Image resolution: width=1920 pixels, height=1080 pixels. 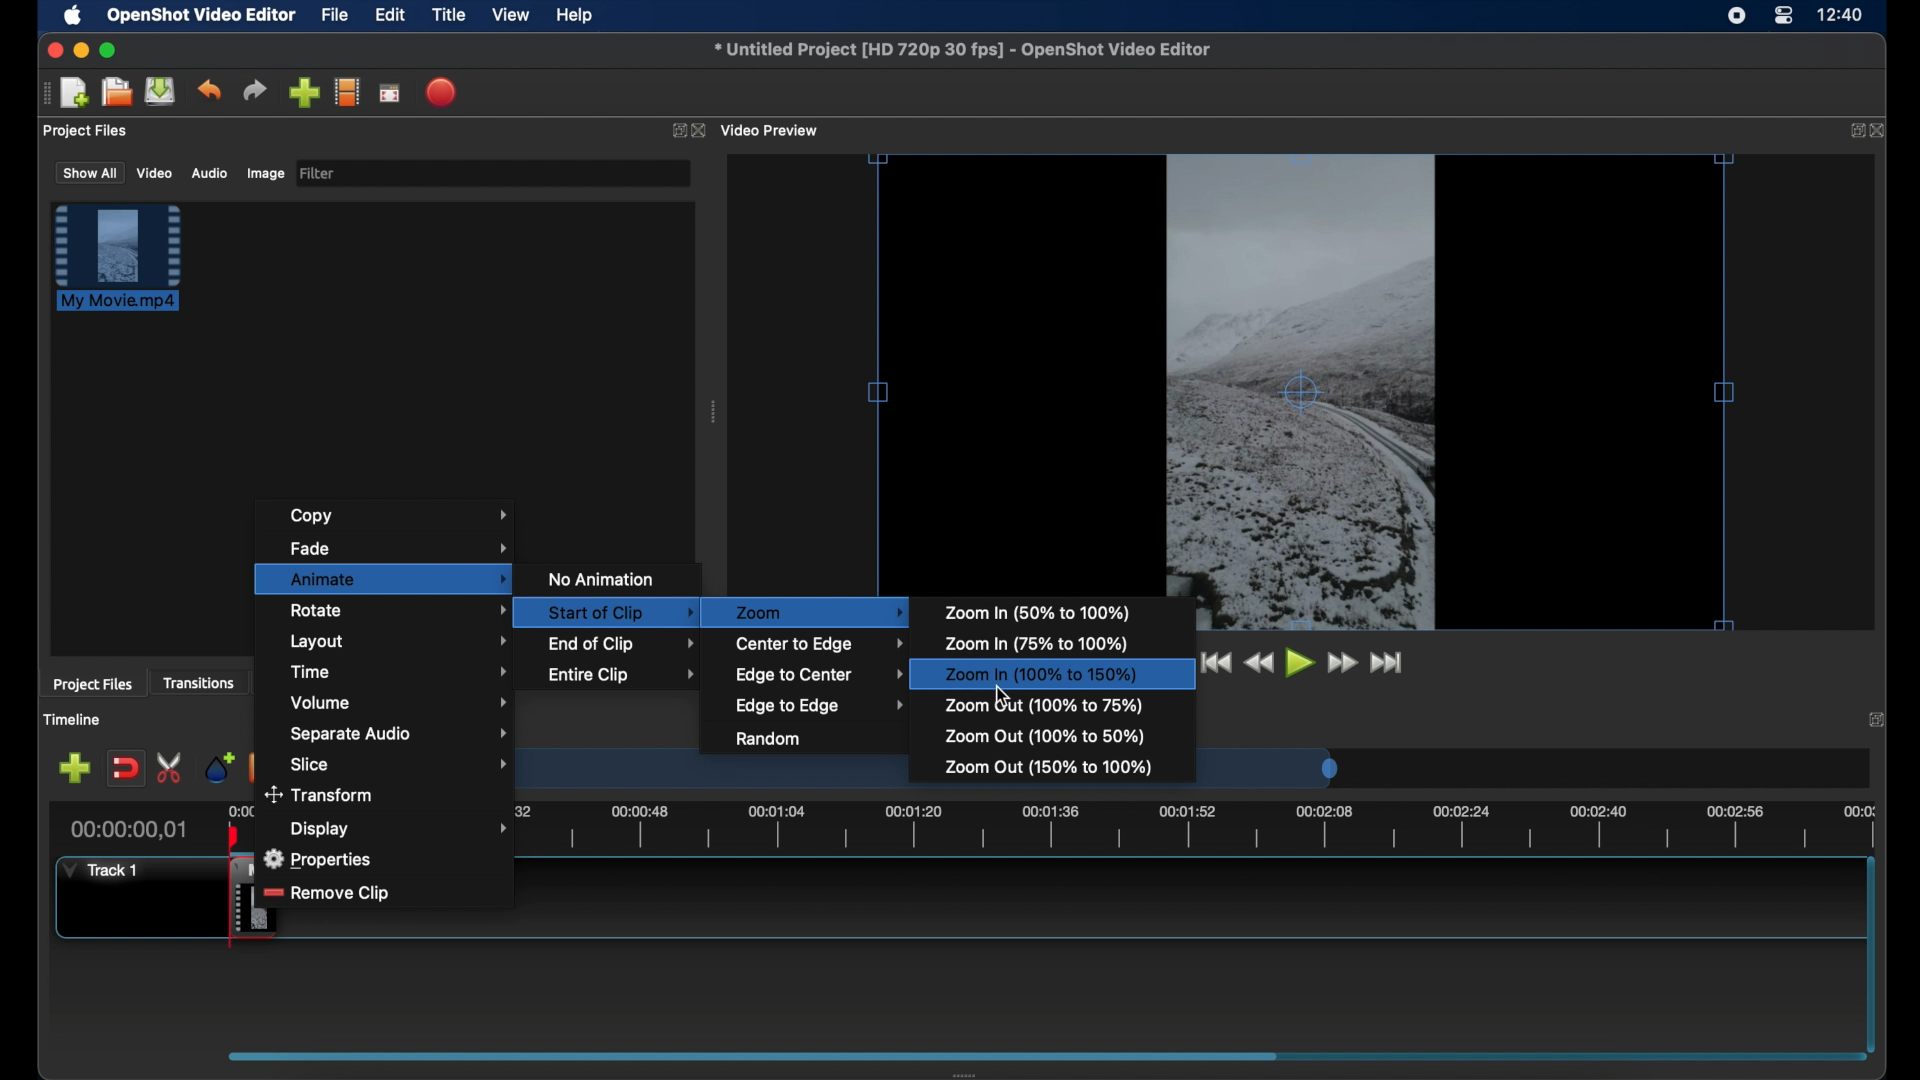 I want to click on transform, so click(x=322, y=798).